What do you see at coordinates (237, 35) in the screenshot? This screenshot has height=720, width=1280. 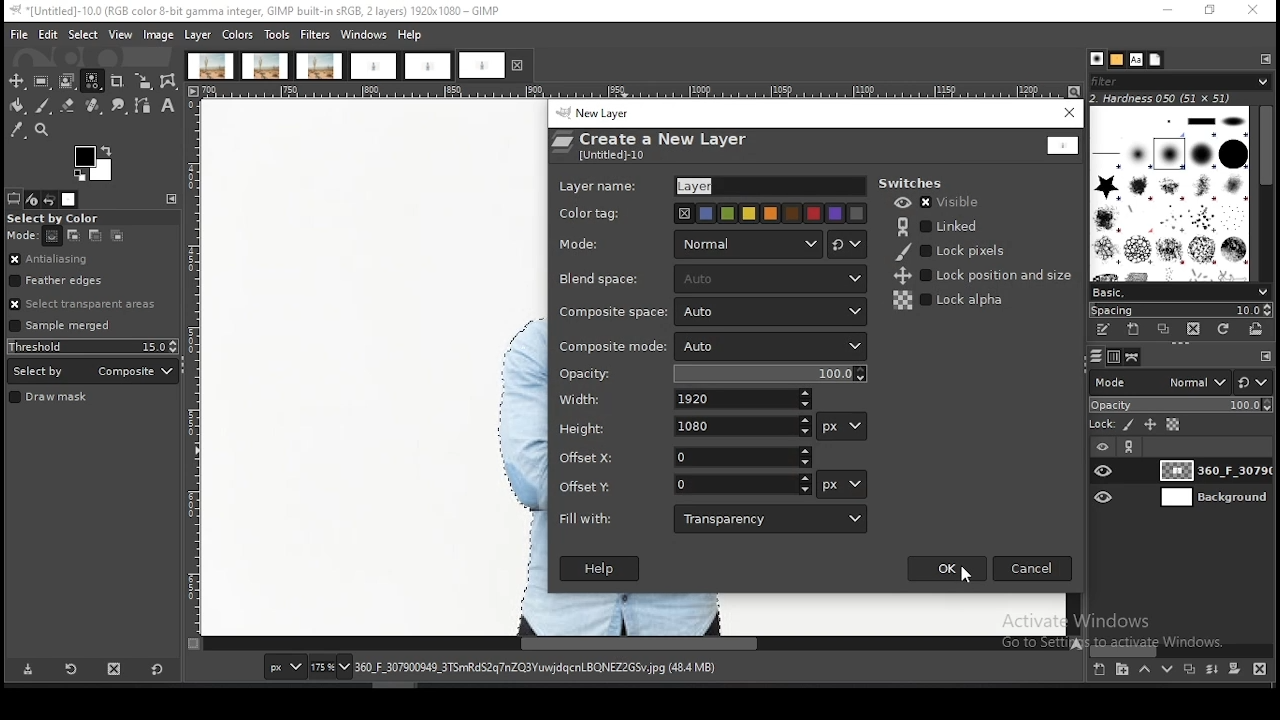 I see `colors` at bounding box center [237, 35].